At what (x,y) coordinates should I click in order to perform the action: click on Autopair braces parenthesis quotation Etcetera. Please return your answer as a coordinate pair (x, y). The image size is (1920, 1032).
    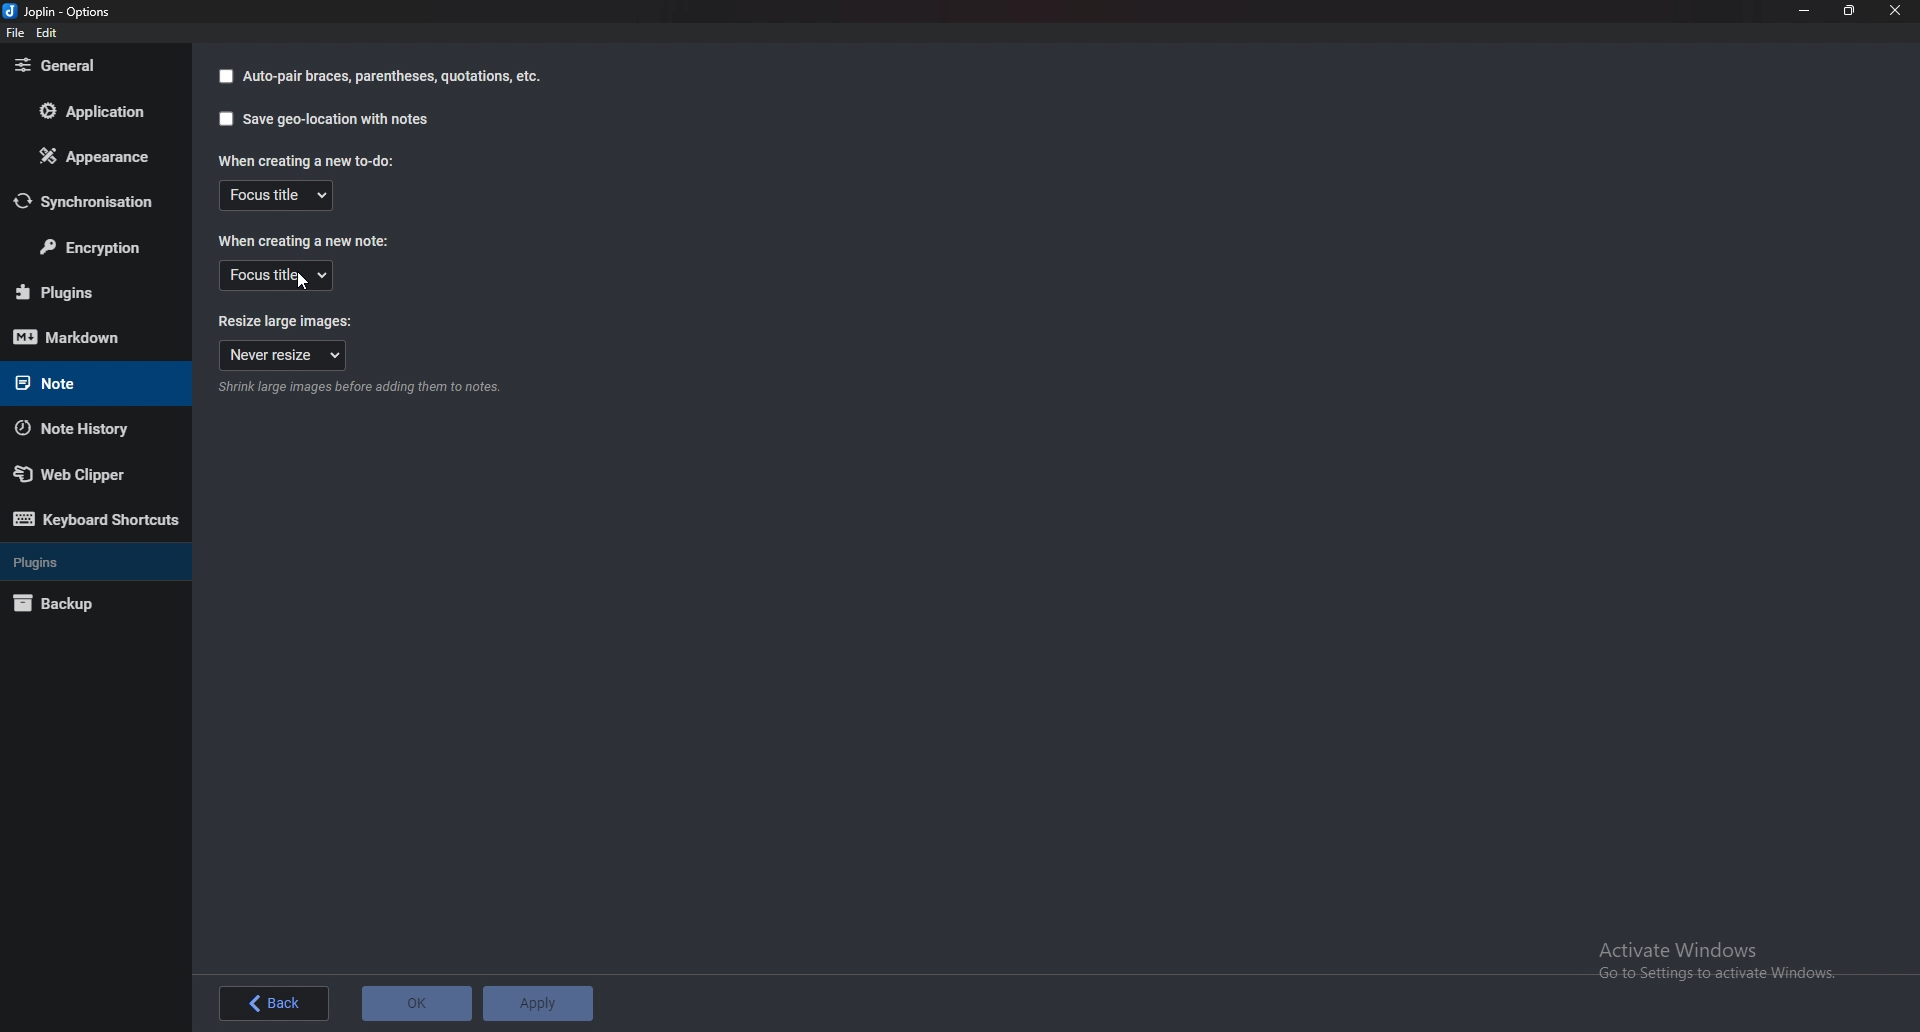
    Looking at the image, I should click on (393, 77).